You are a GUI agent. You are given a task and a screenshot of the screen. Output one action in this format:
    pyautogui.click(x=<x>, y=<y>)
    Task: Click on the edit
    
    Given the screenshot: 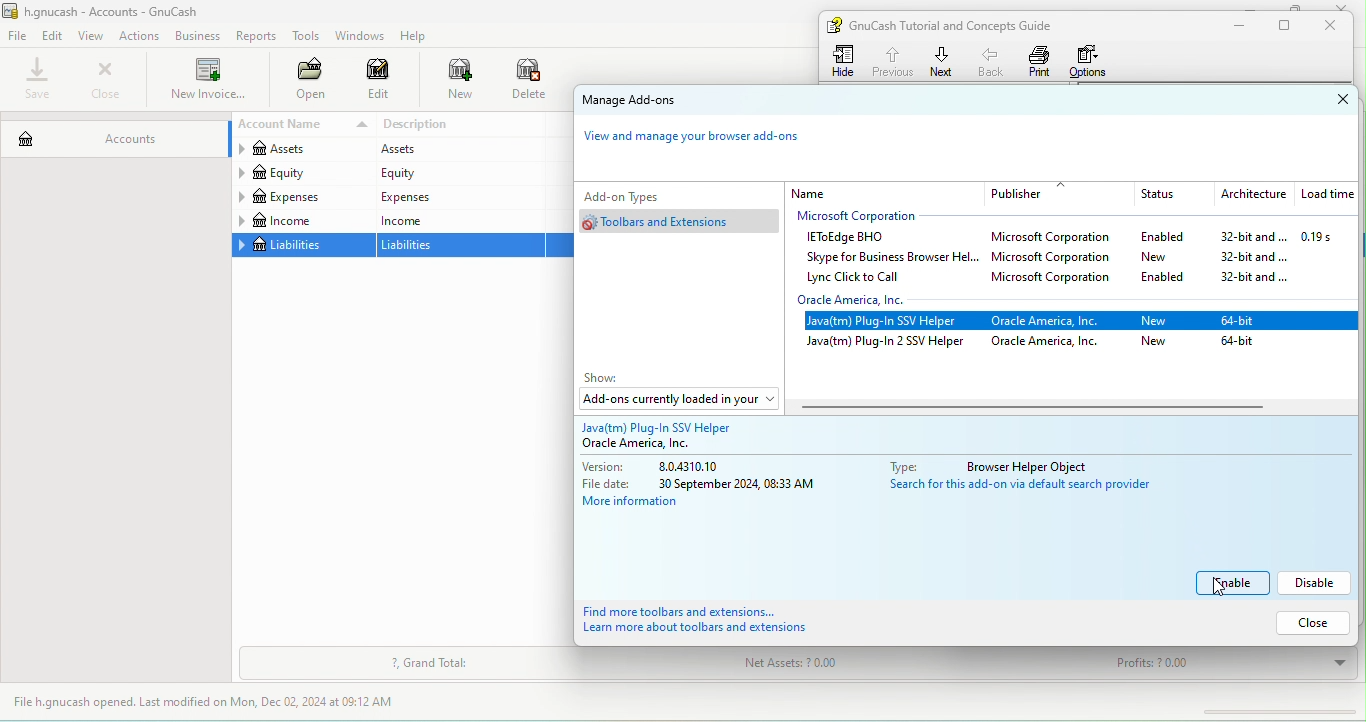 What is the action you would take?
    pyautogui.click(x=54, y=35)
    